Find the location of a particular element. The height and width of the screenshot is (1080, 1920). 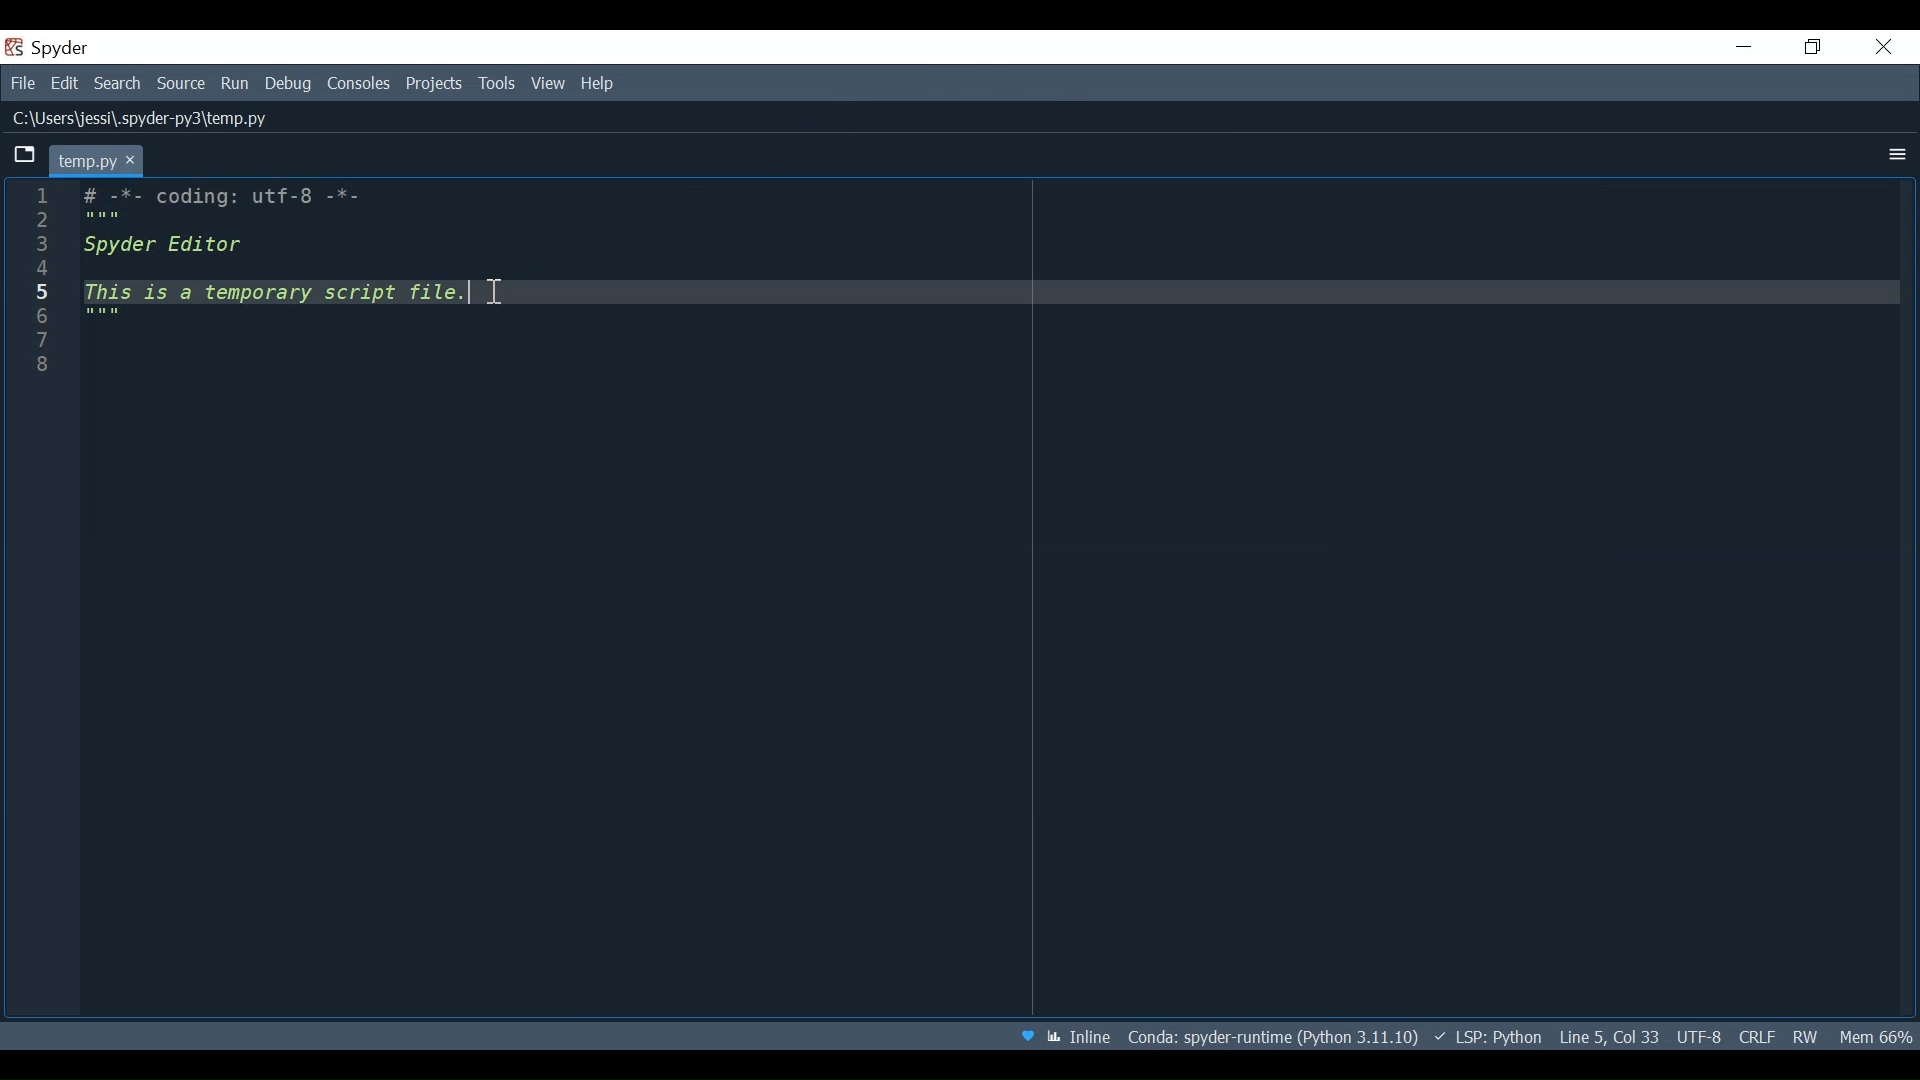

Memory Usage is located at coordinates (1874, 1036).